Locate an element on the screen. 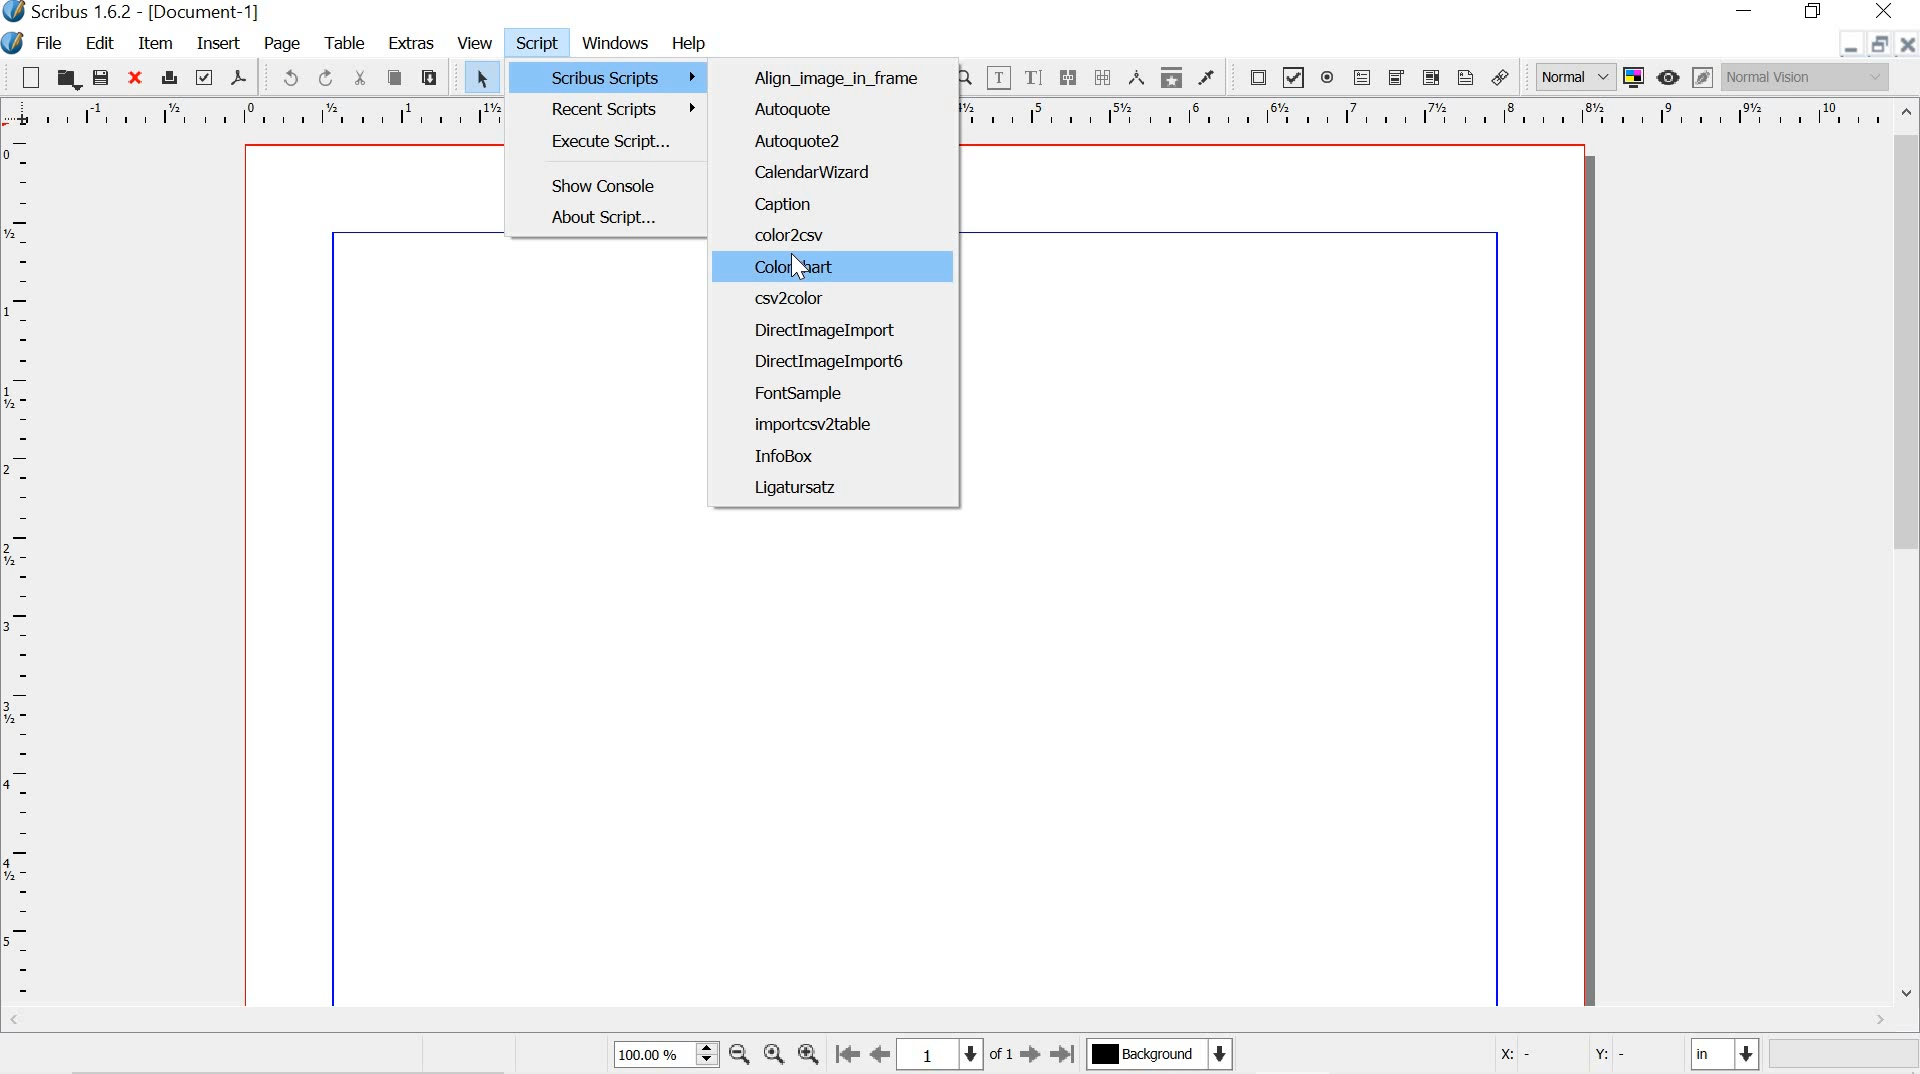  print is located at coordinates (168, 78).